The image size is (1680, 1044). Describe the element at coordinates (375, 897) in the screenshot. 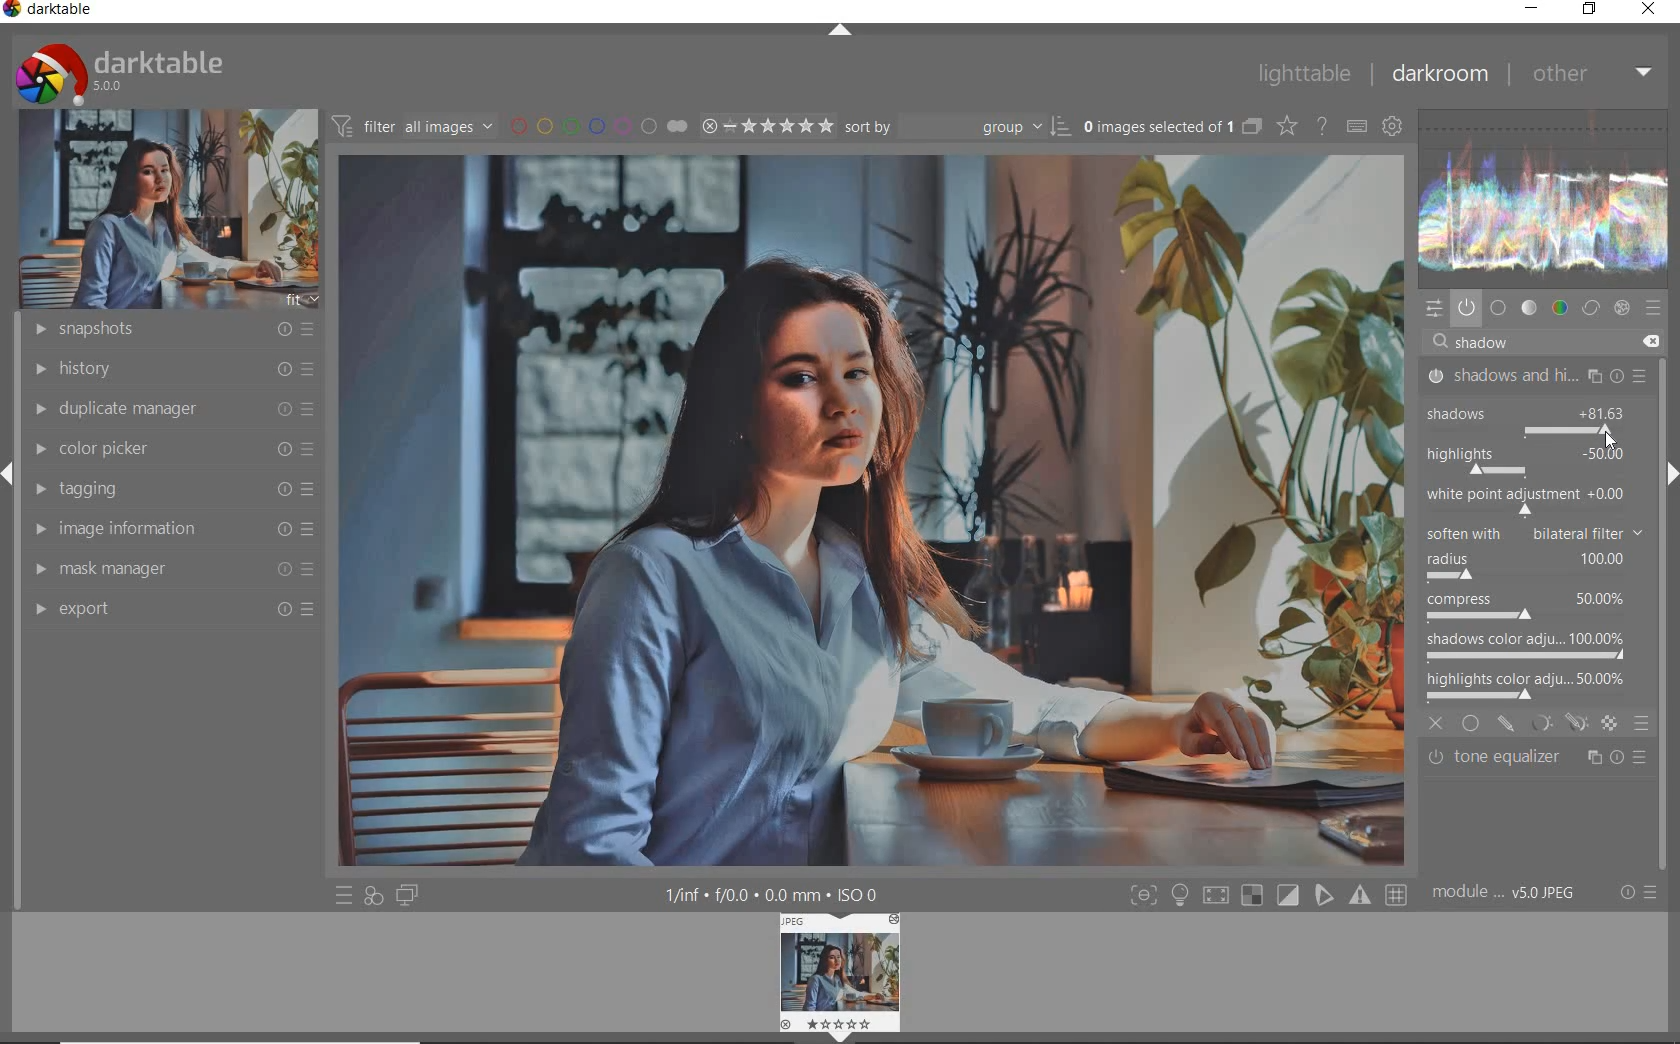

I see `quick access for applying any of your styles` at that location.